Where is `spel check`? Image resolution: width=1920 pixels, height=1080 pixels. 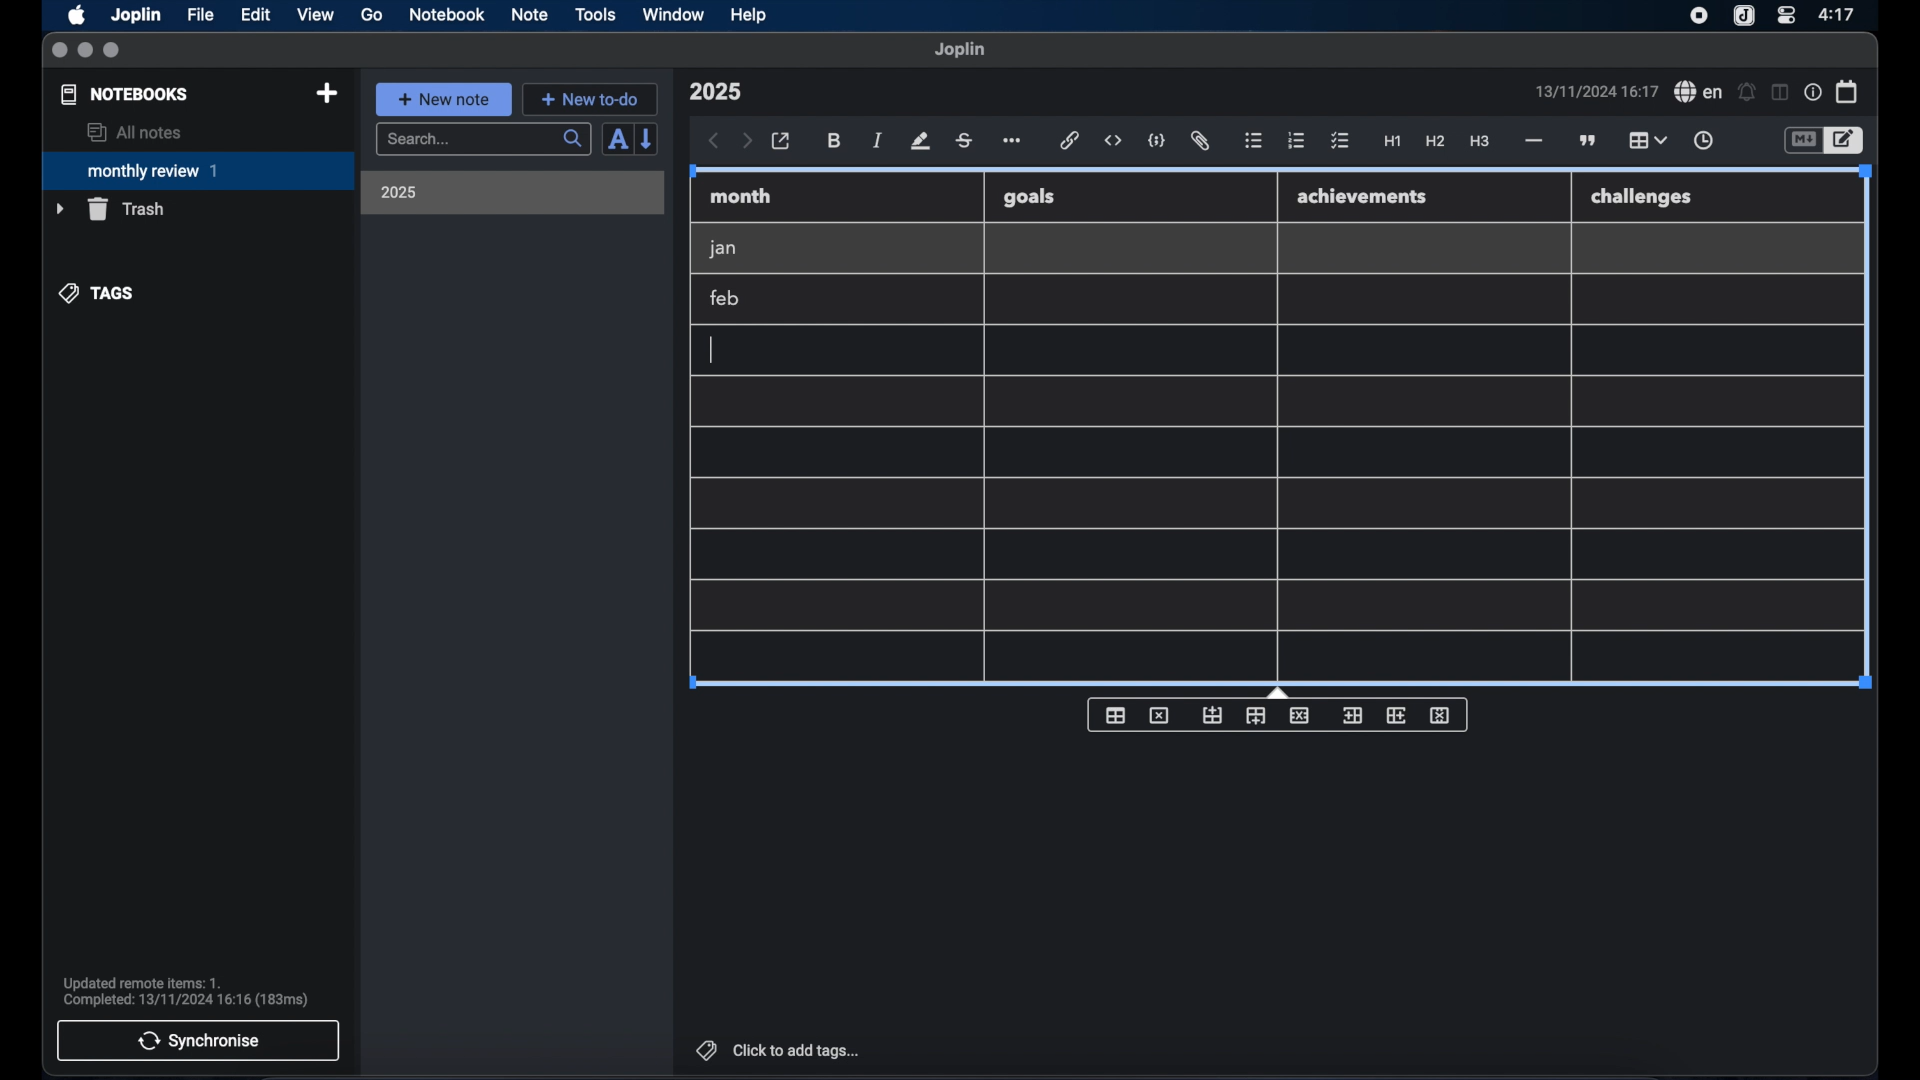 spel check is located at coordinates (1699, 92).